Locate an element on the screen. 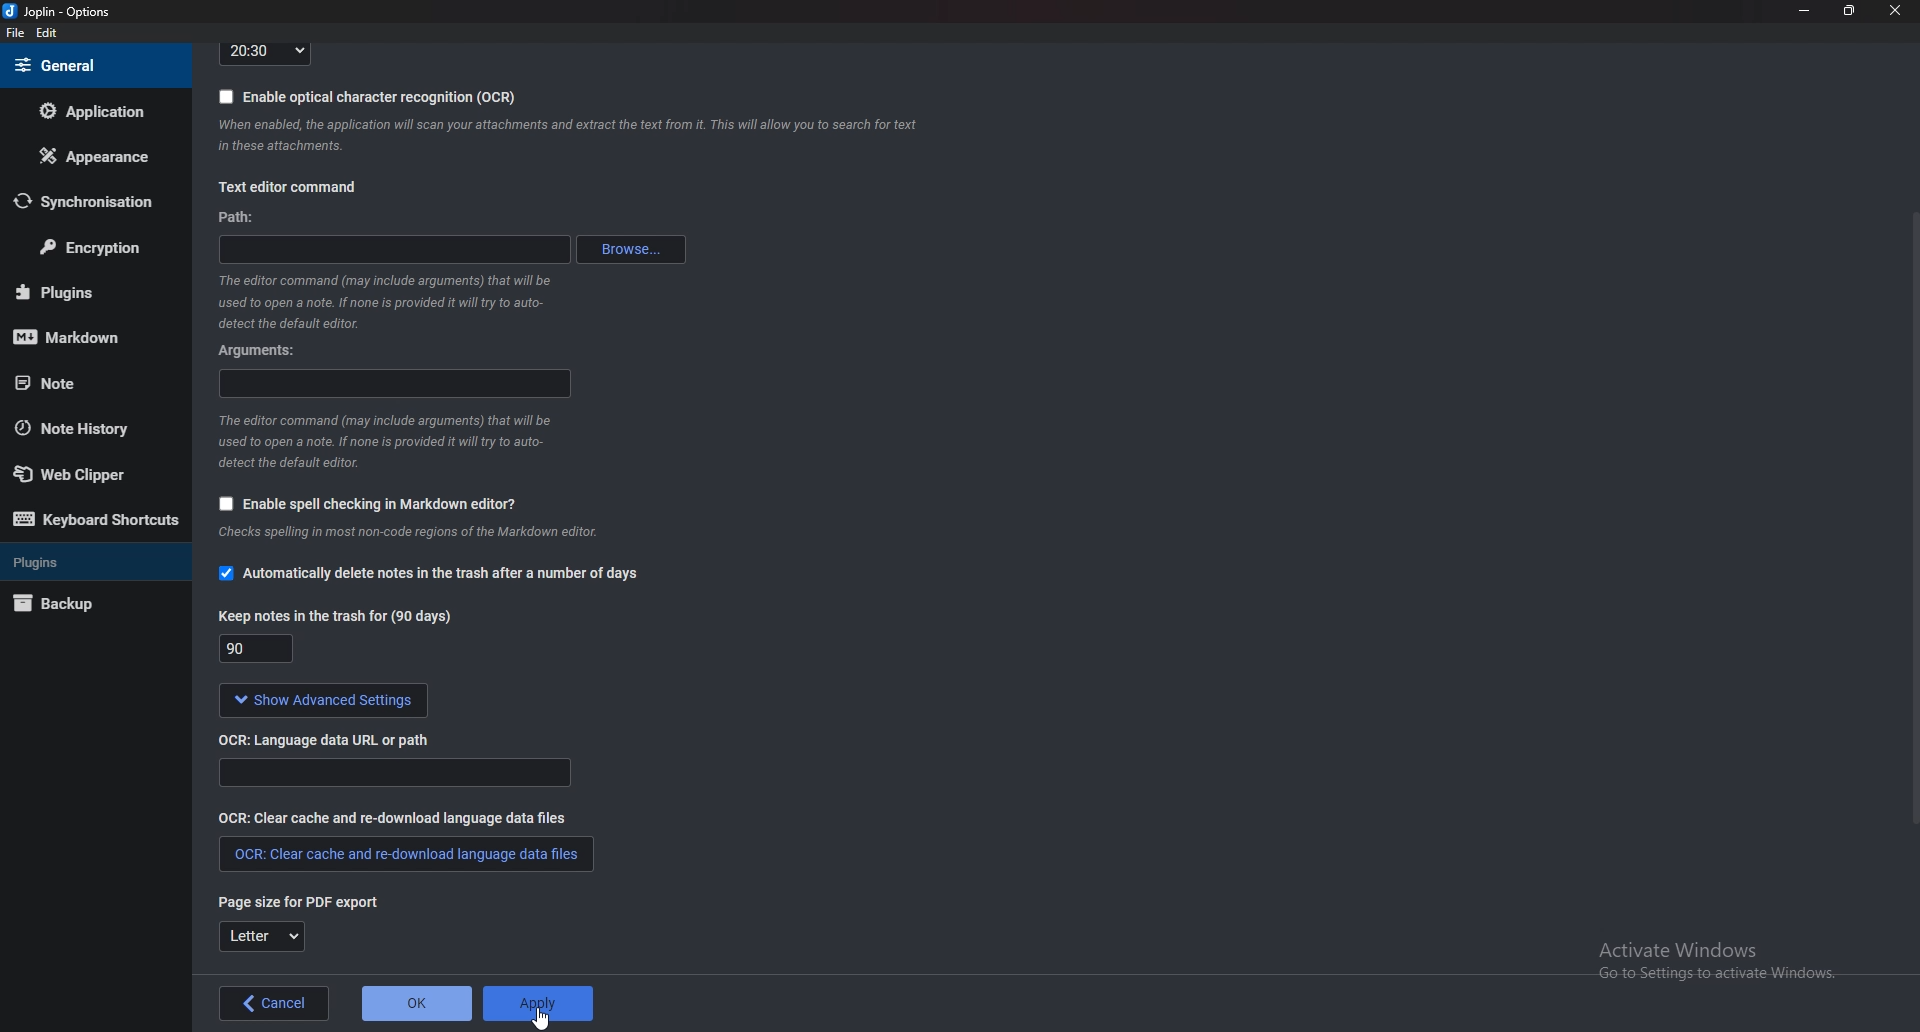 The width and height of the screenshot is (1920, 1032). Enable O C R is located at coordinates (368, 96).